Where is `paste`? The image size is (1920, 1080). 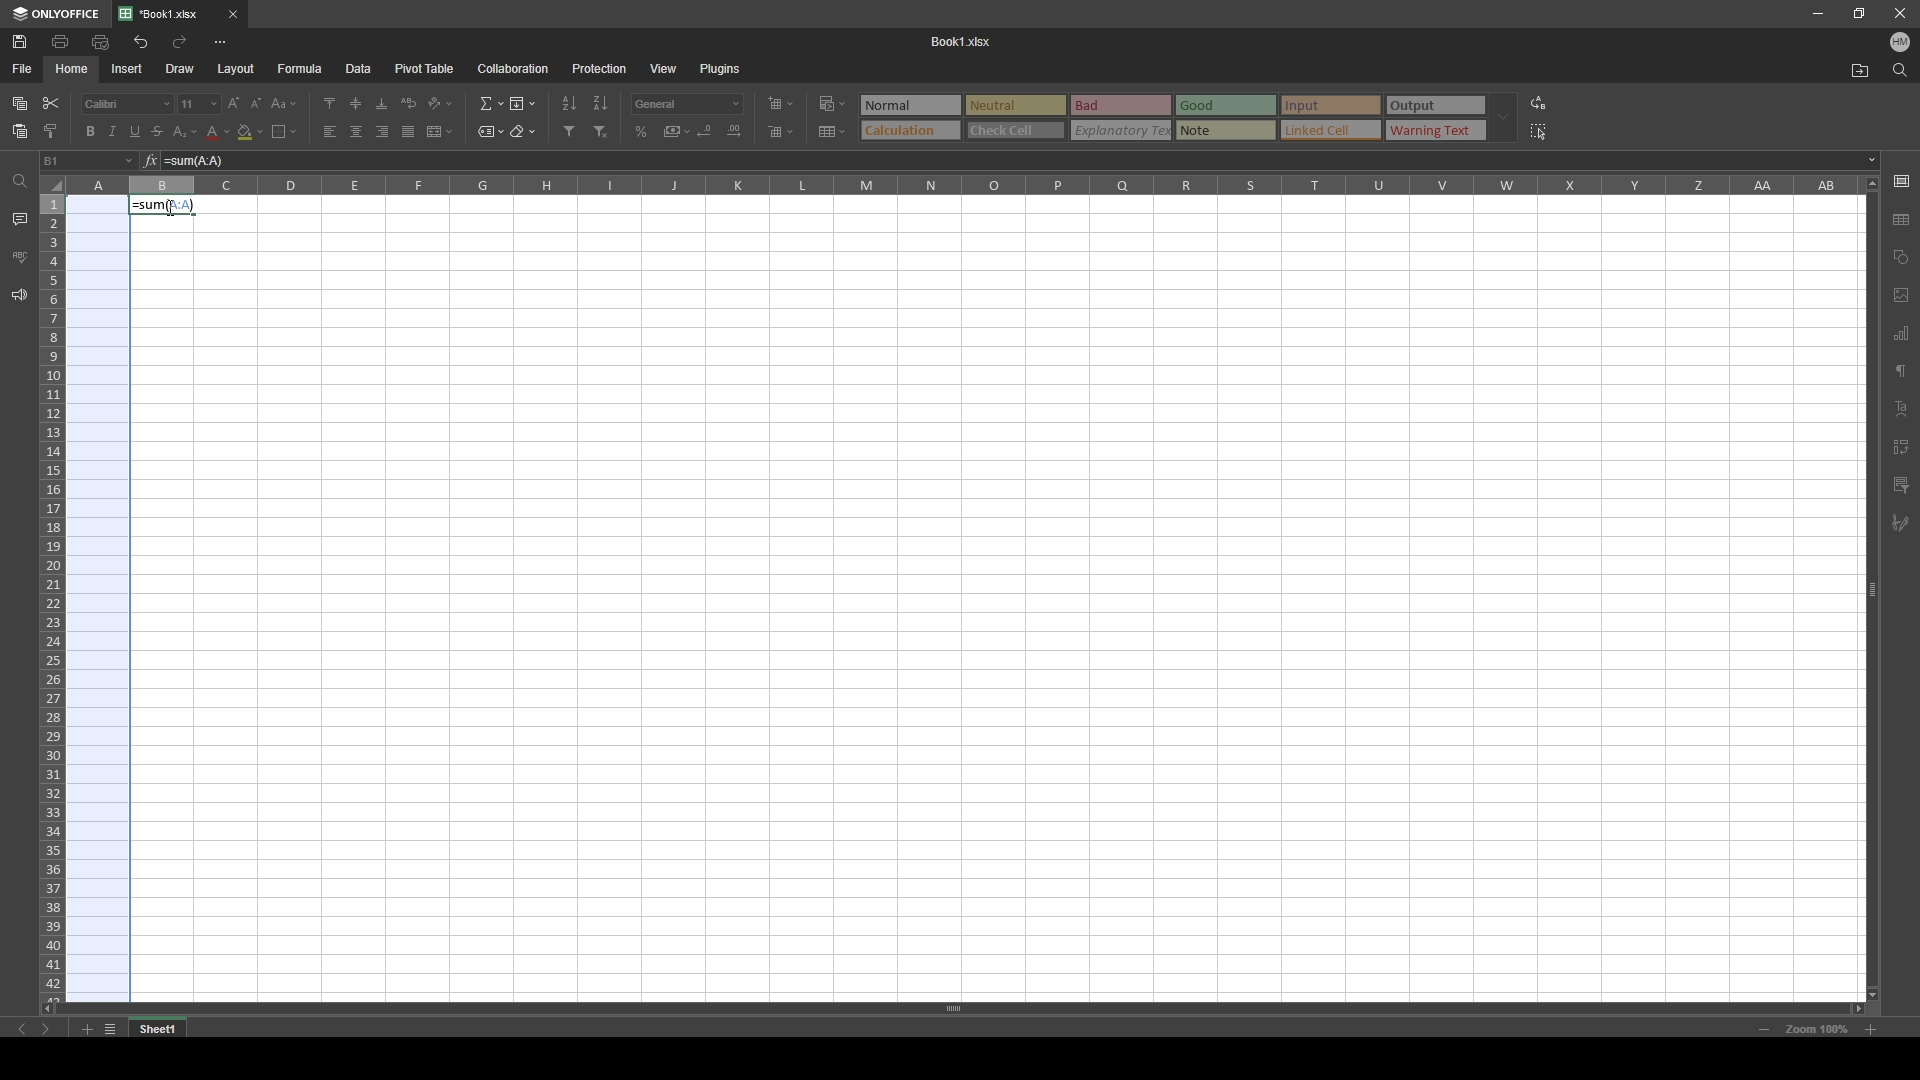
paste is located at coordinates (21, 132).